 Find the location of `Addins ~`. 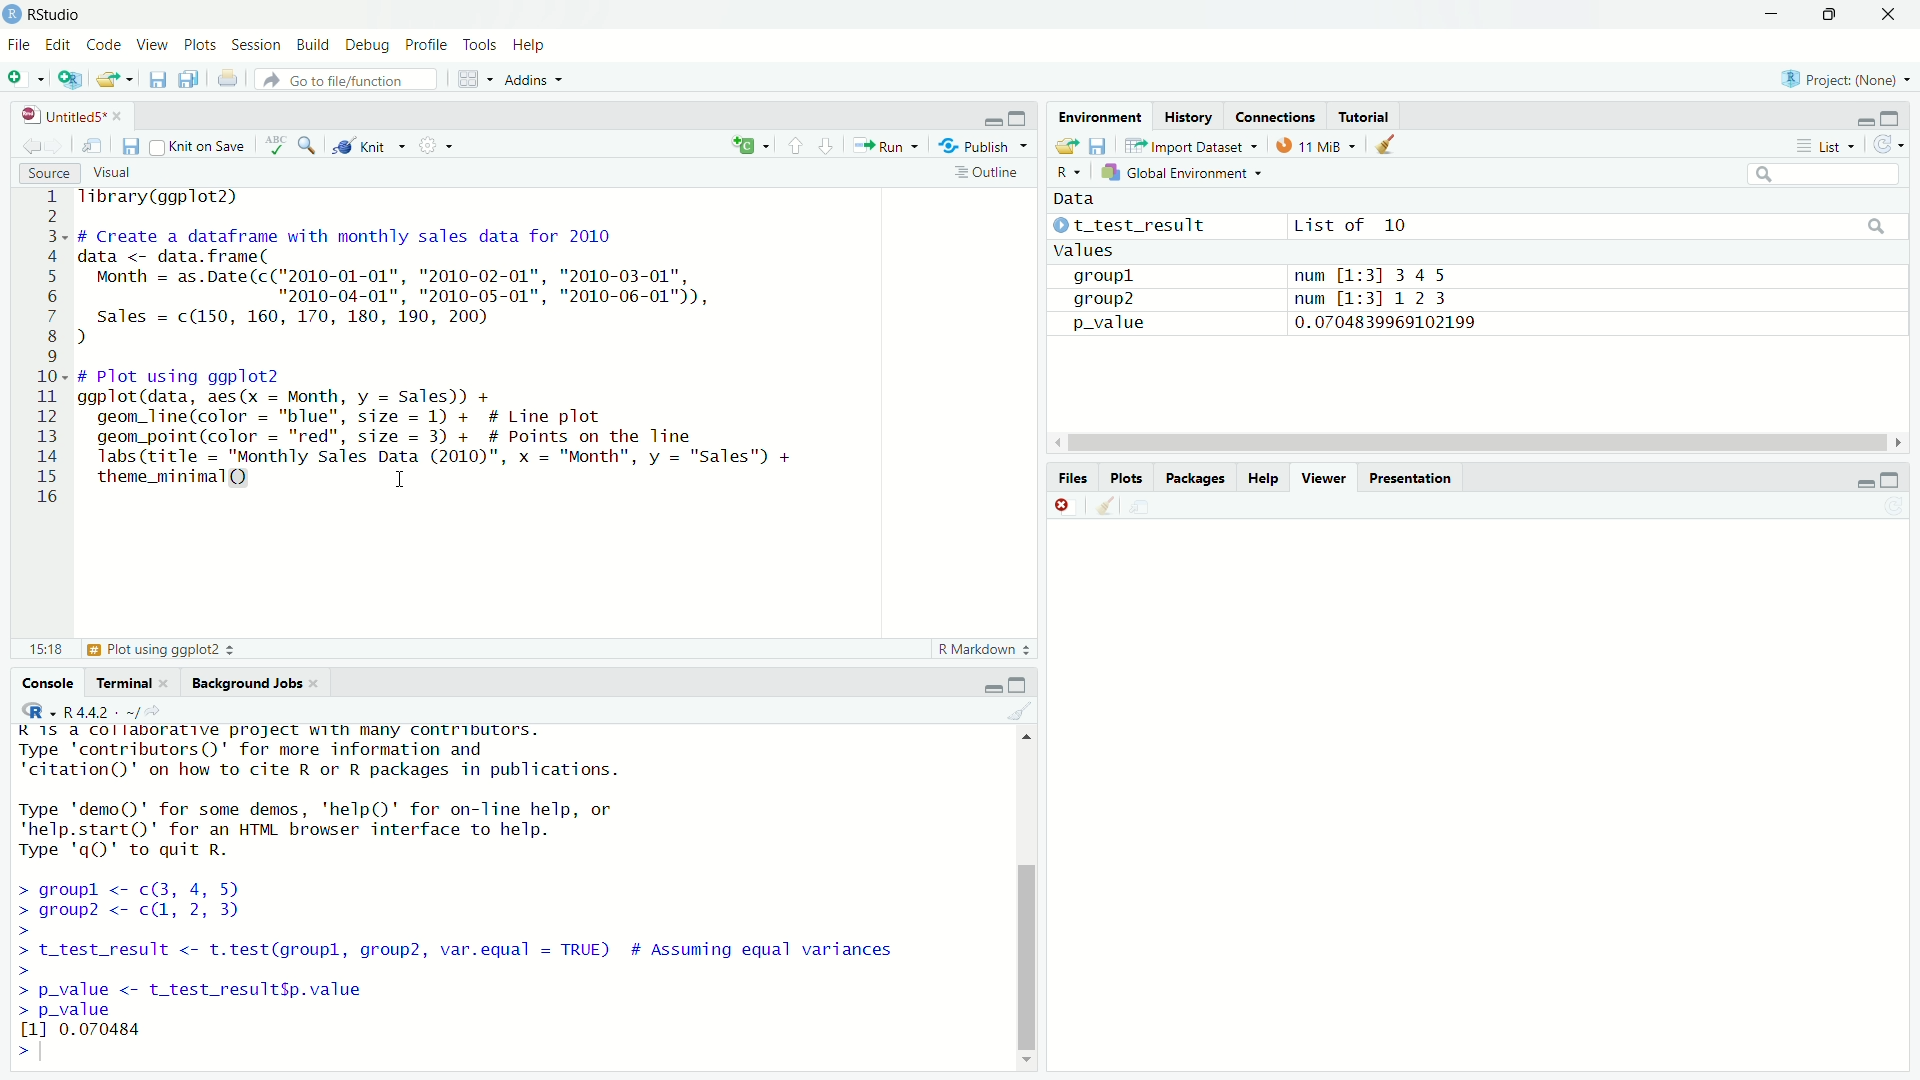

Addins ~ is located at coordinates (536, 79).